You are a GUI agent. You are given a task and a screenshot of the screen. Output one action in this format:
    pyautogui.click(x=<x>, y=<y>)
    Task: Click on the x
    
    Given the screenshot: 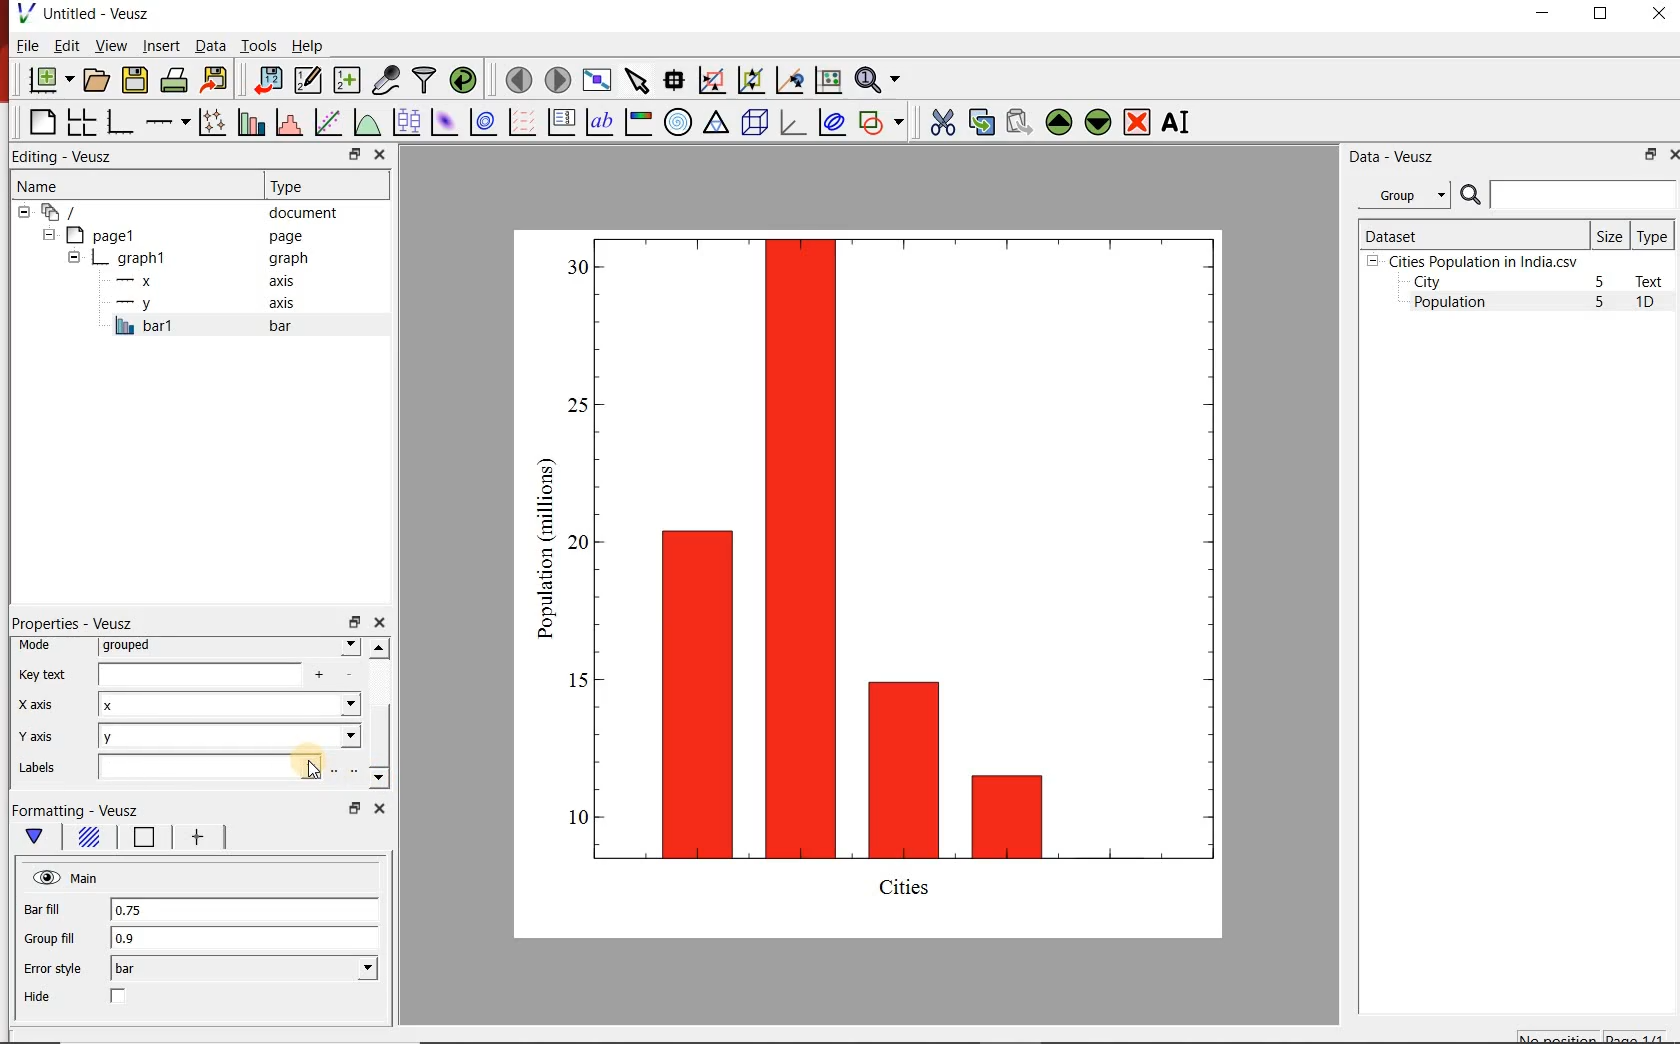 What is the action you would take?
    pyautogui.click(x=228, y=707)
    